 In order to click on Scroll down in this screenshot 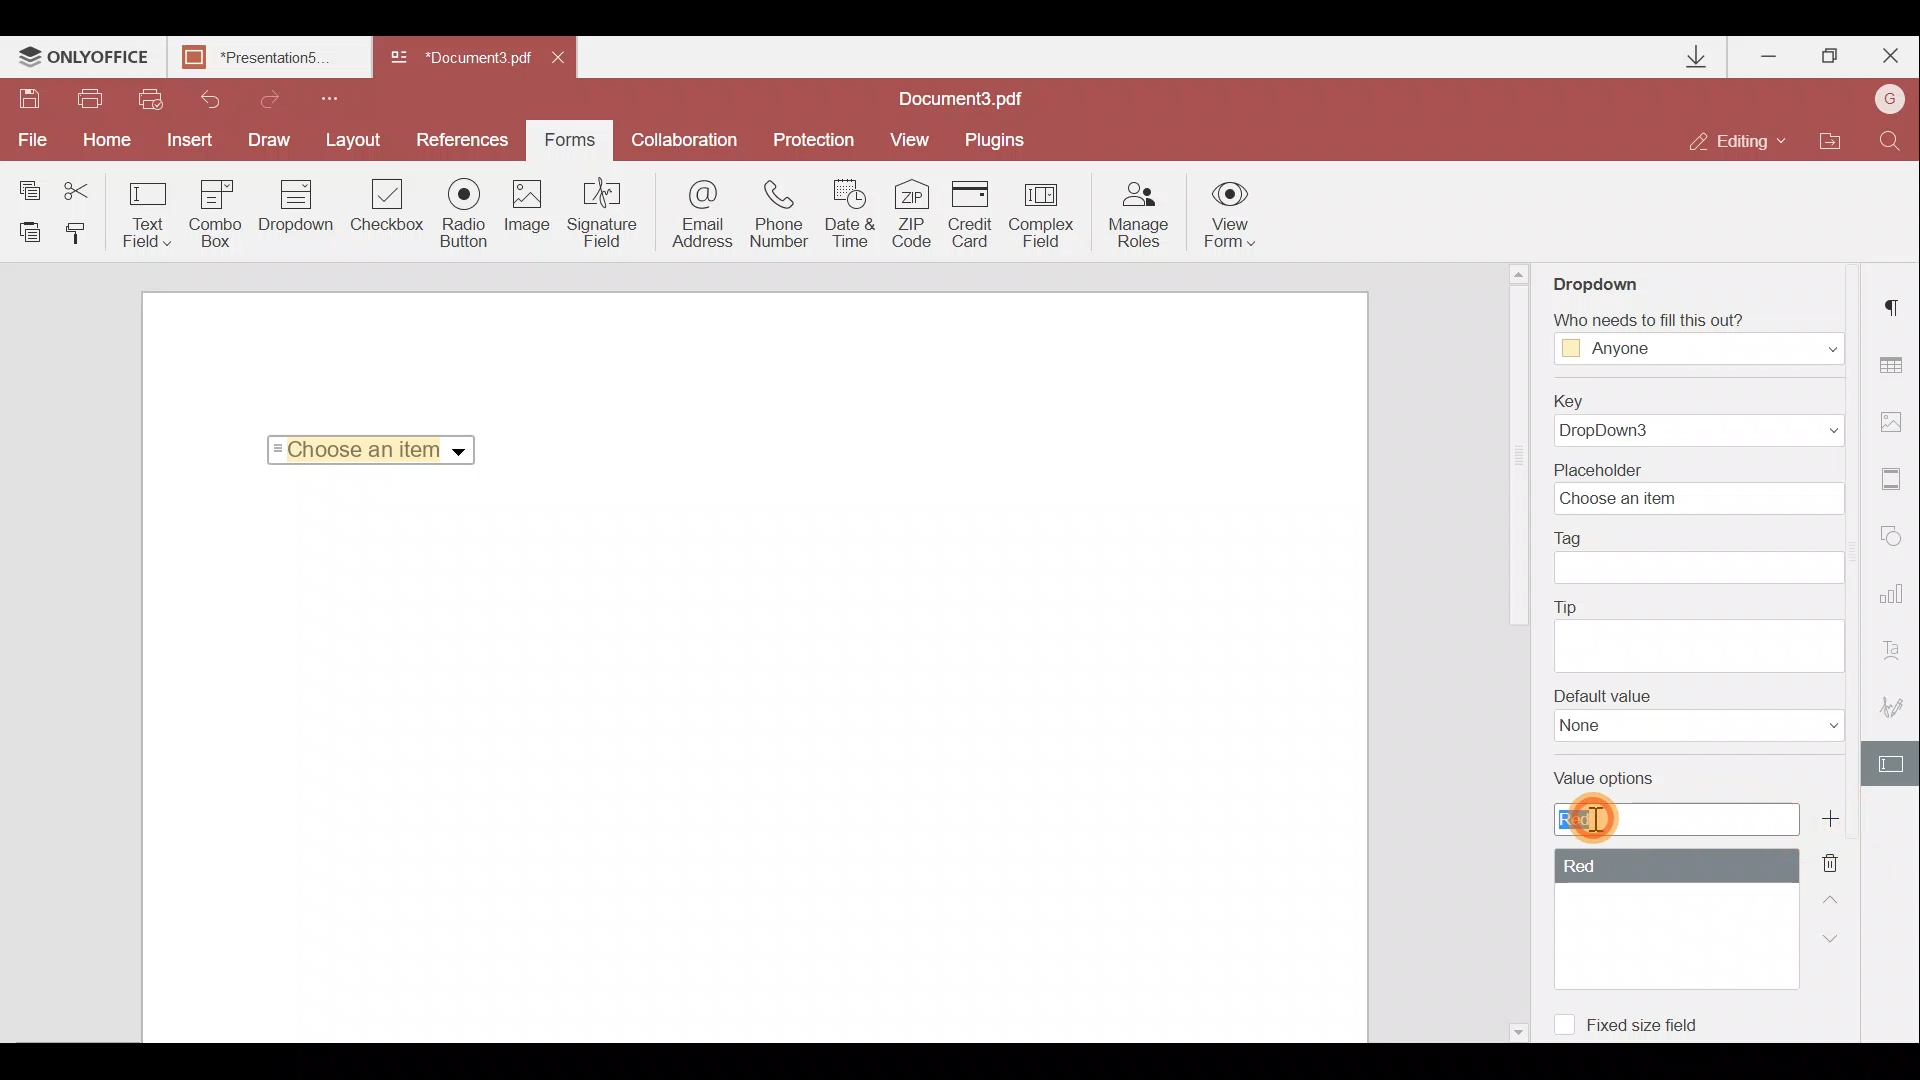, I will do `click(1516, 1029)`.